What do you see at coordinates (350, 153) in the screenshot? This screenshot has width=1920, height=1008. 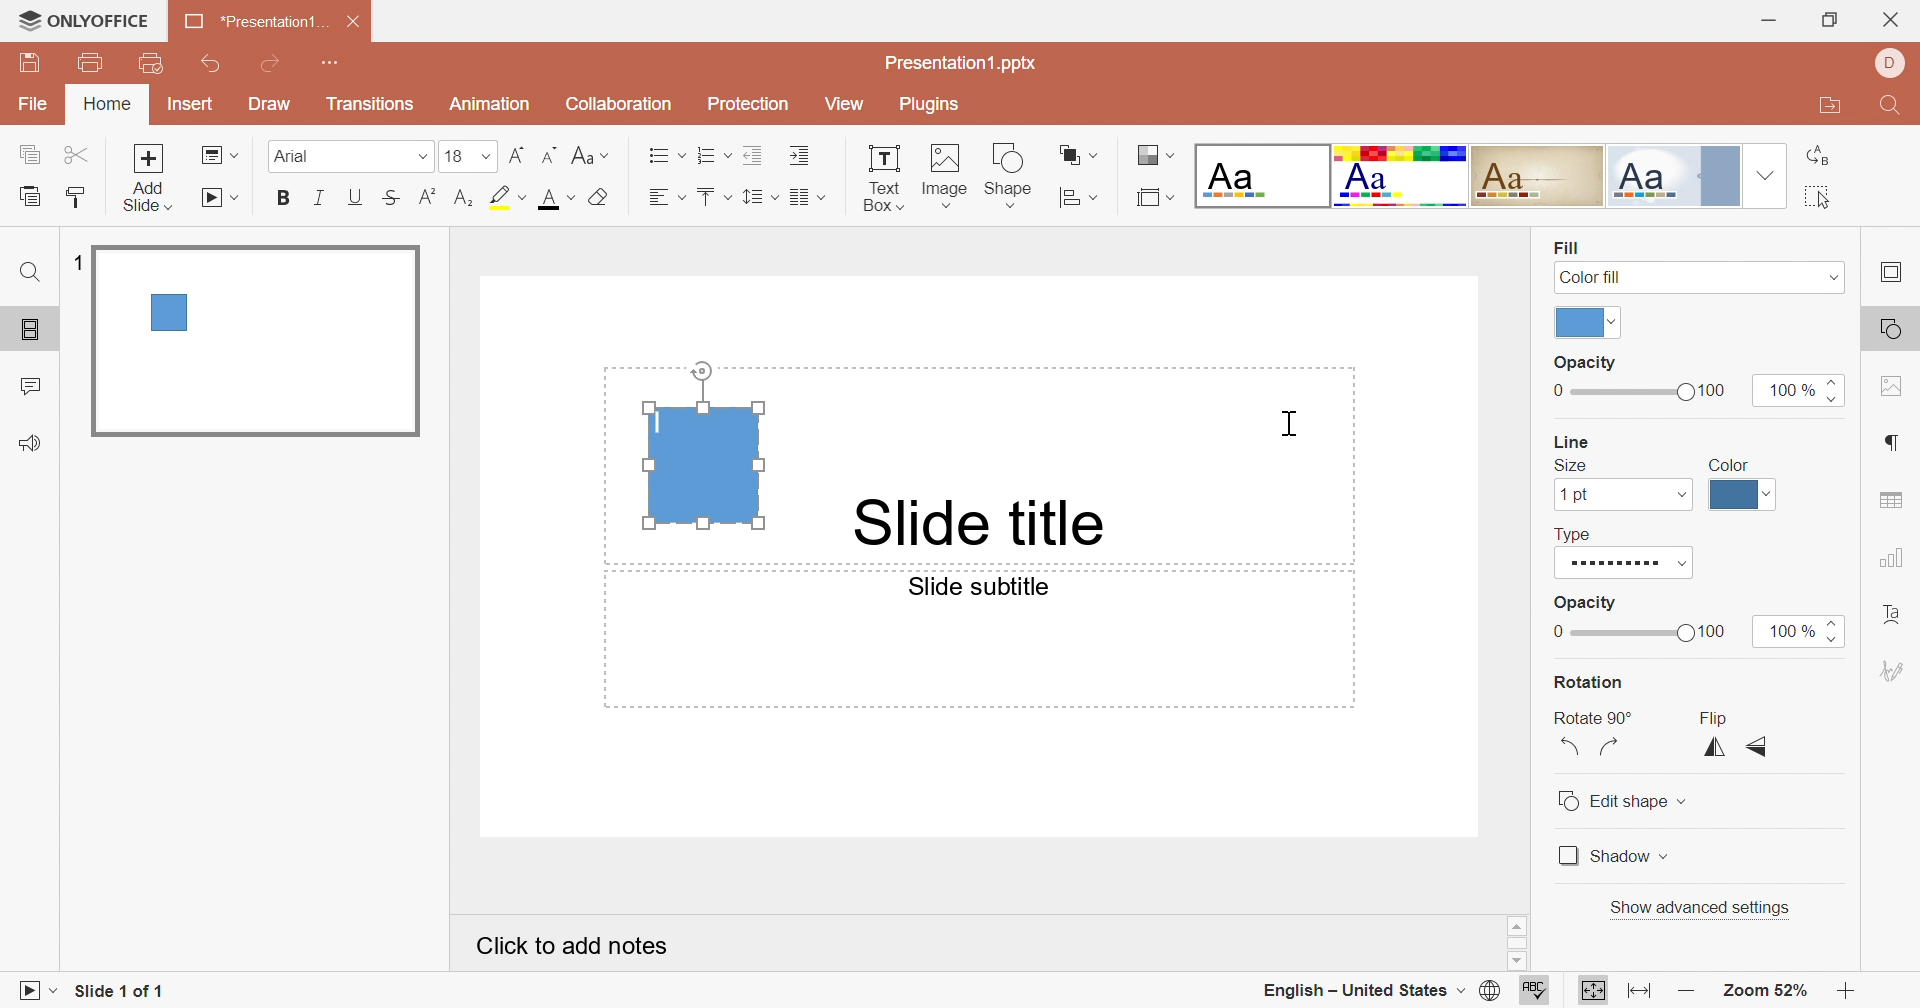 I see `Font` at bounding box center [350, 153].